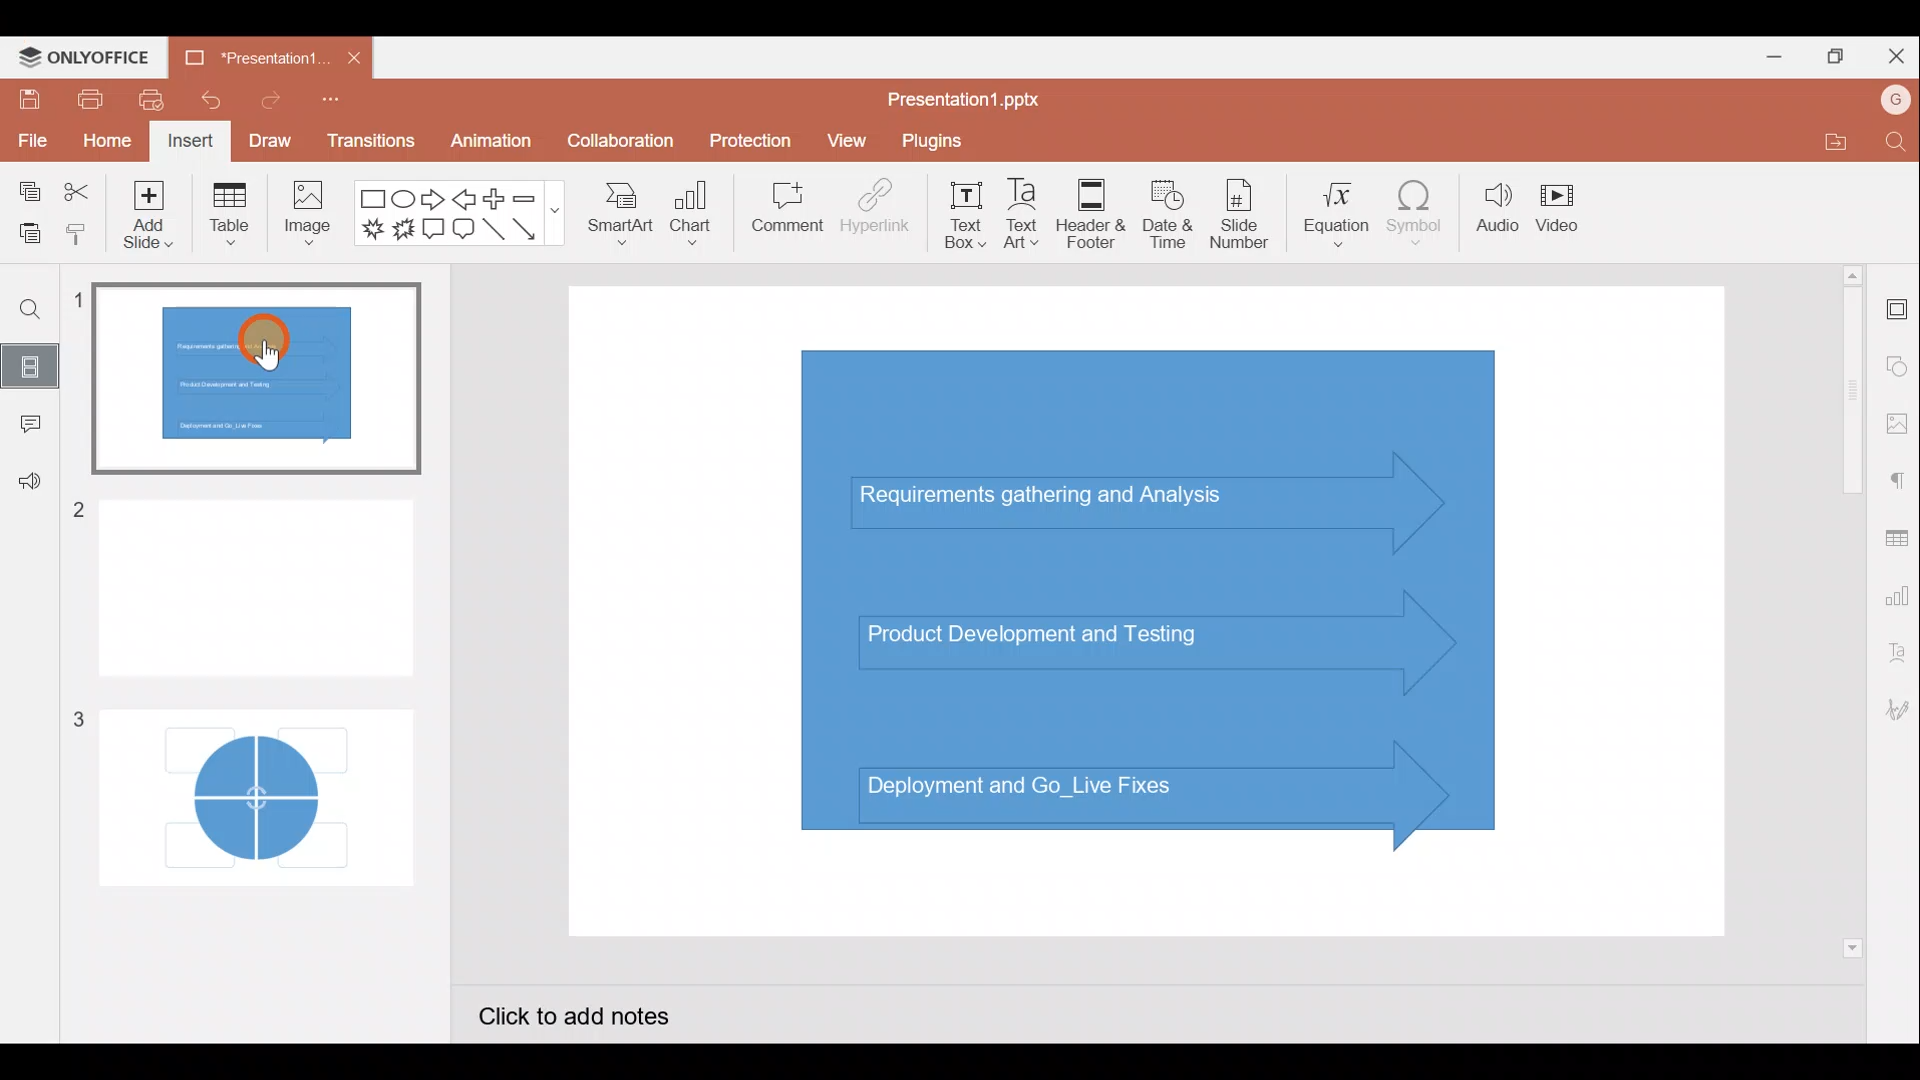 Image resolution: width=1920 pixels, height=1080 pixels. I want to click on Signature settings, so click(1894, 710).